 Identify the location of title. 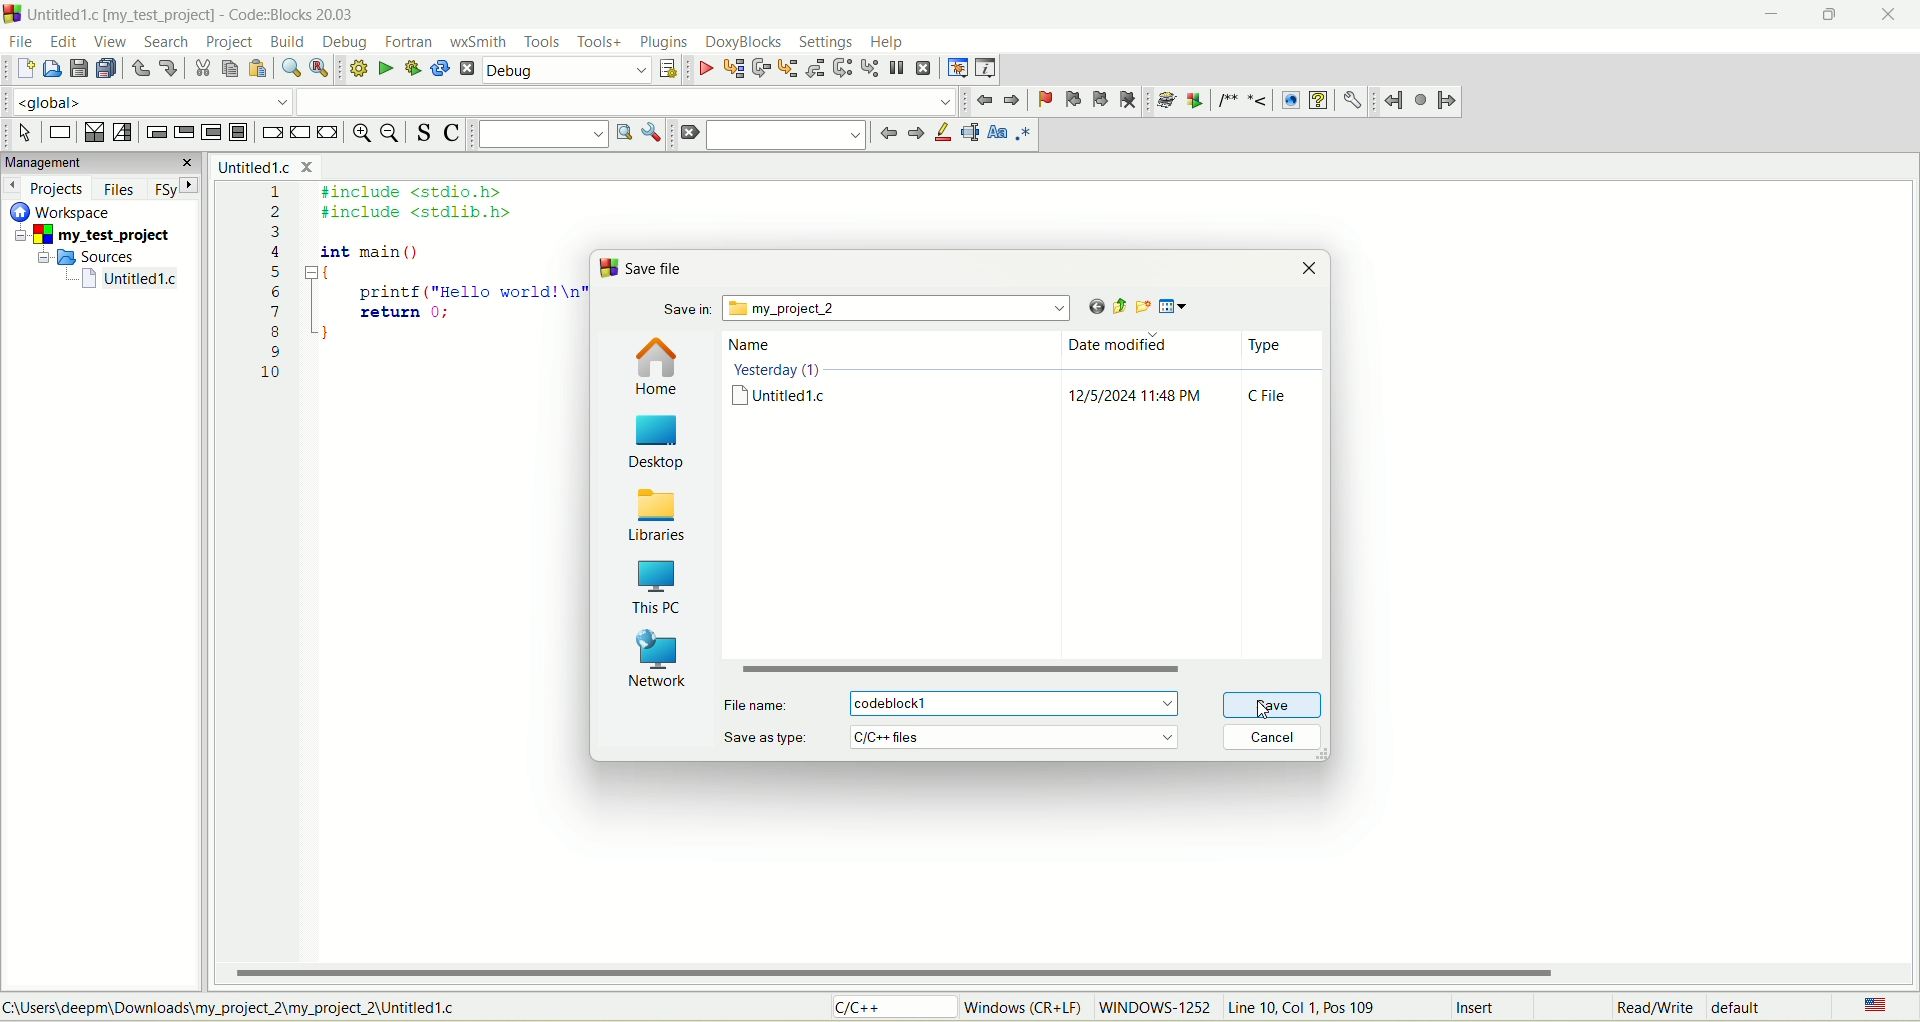
(264, 166).